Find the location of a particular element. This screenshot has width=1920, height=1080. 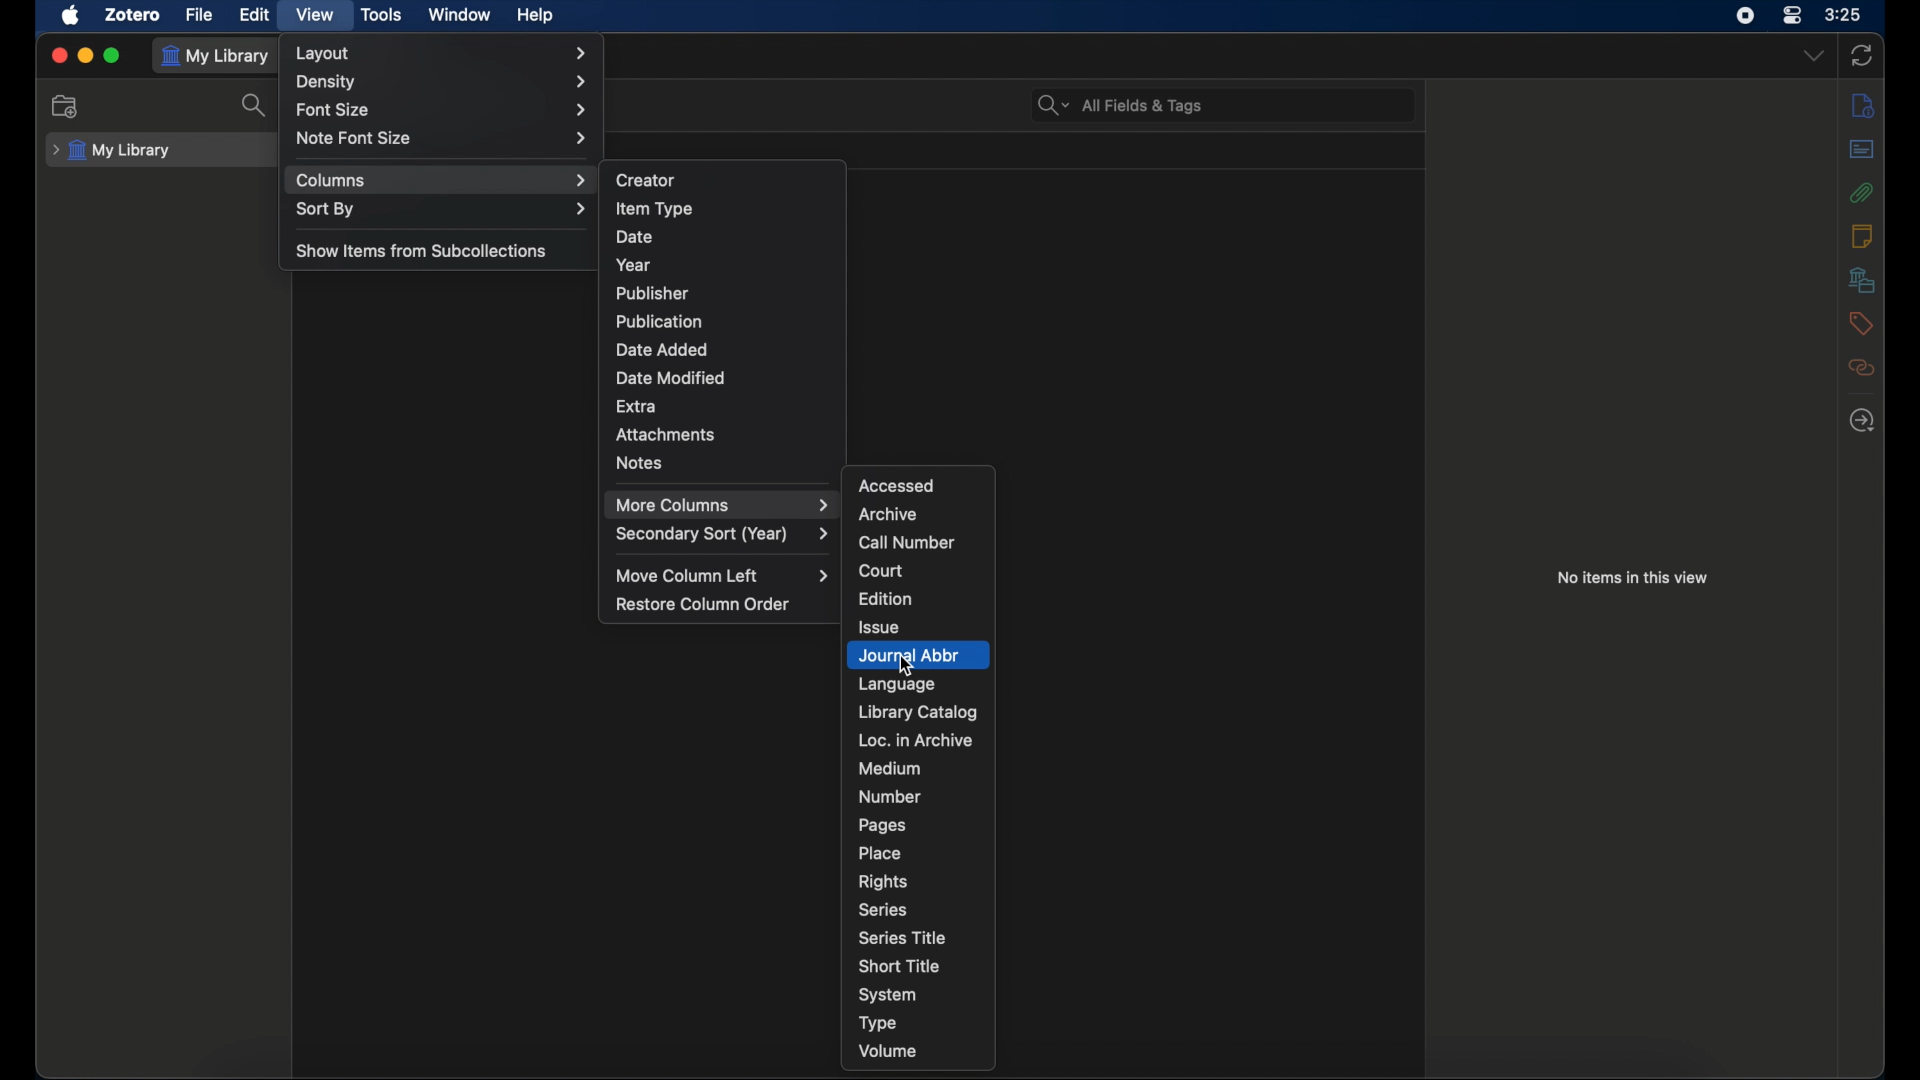

number is located at coordinates (890, 796).